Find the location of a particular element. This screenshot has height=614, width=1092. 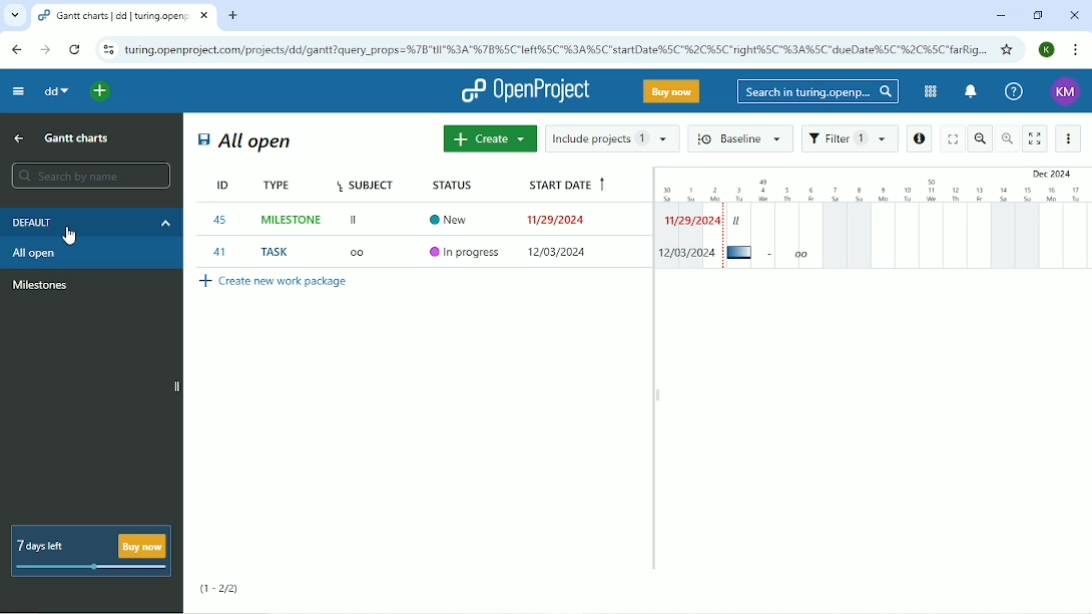

Restore down is located at coordinates (1037, 14).